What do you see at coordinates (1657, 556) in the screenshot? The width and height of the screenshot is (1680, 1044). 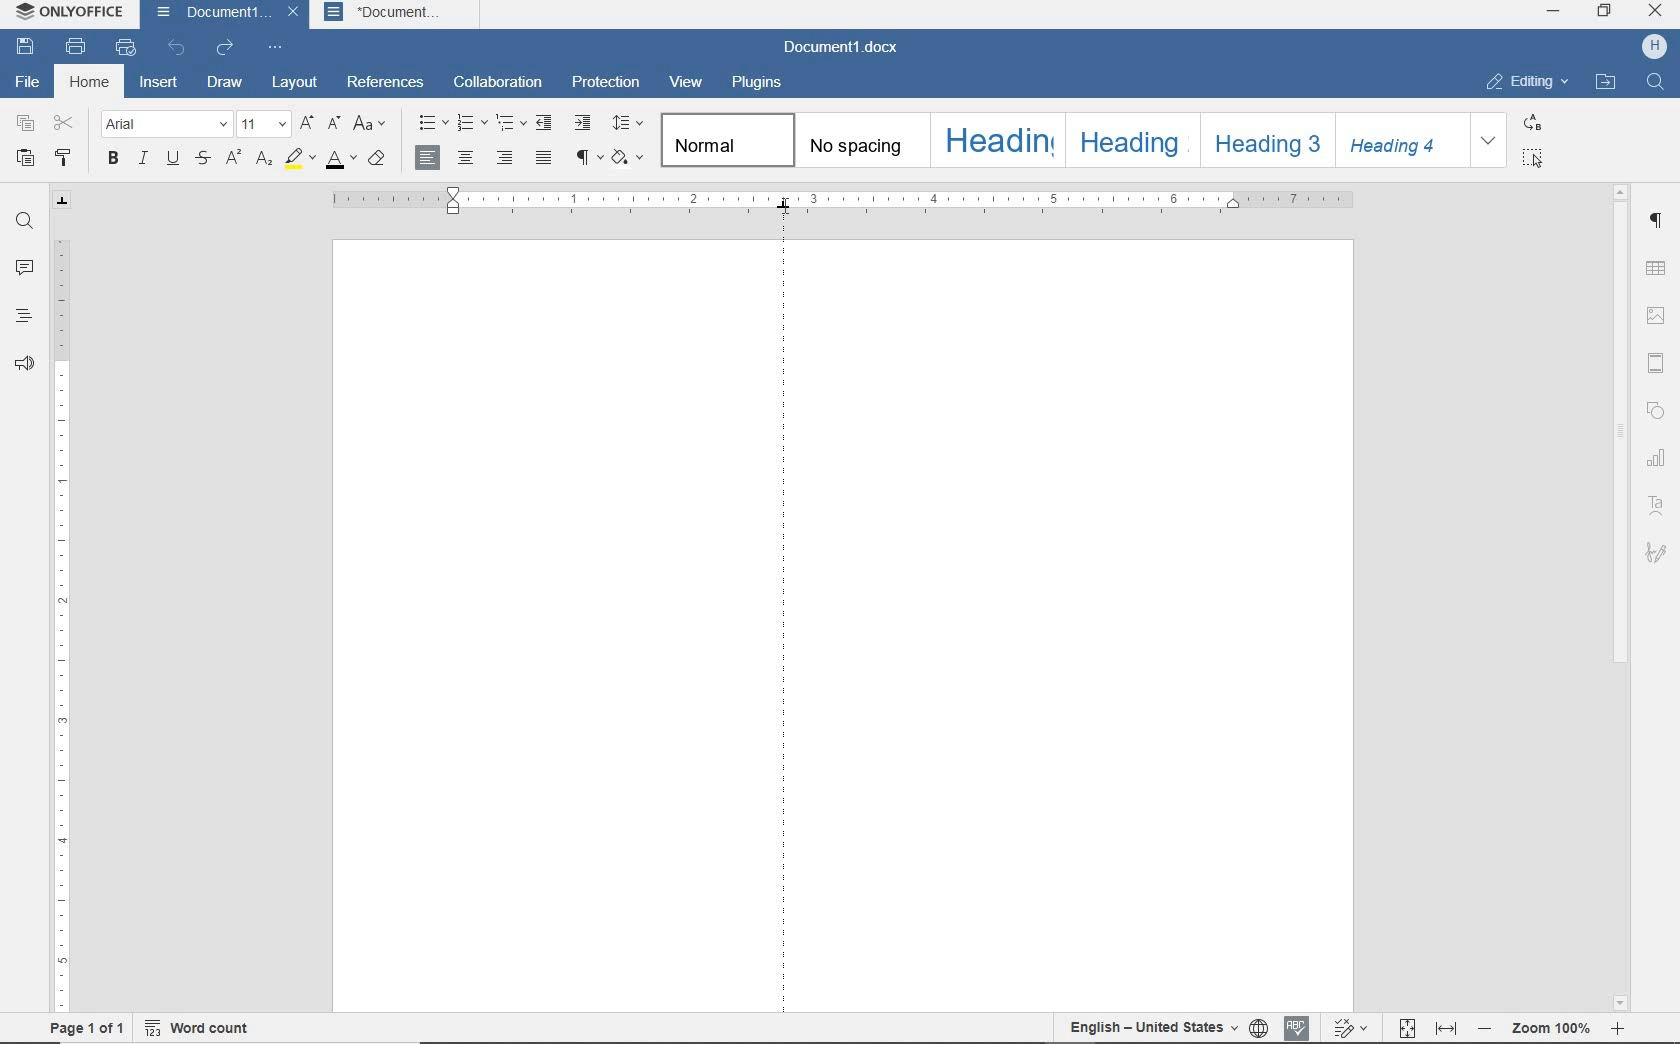 I see `SIGNATURE` at bounding box center [1657, 556].